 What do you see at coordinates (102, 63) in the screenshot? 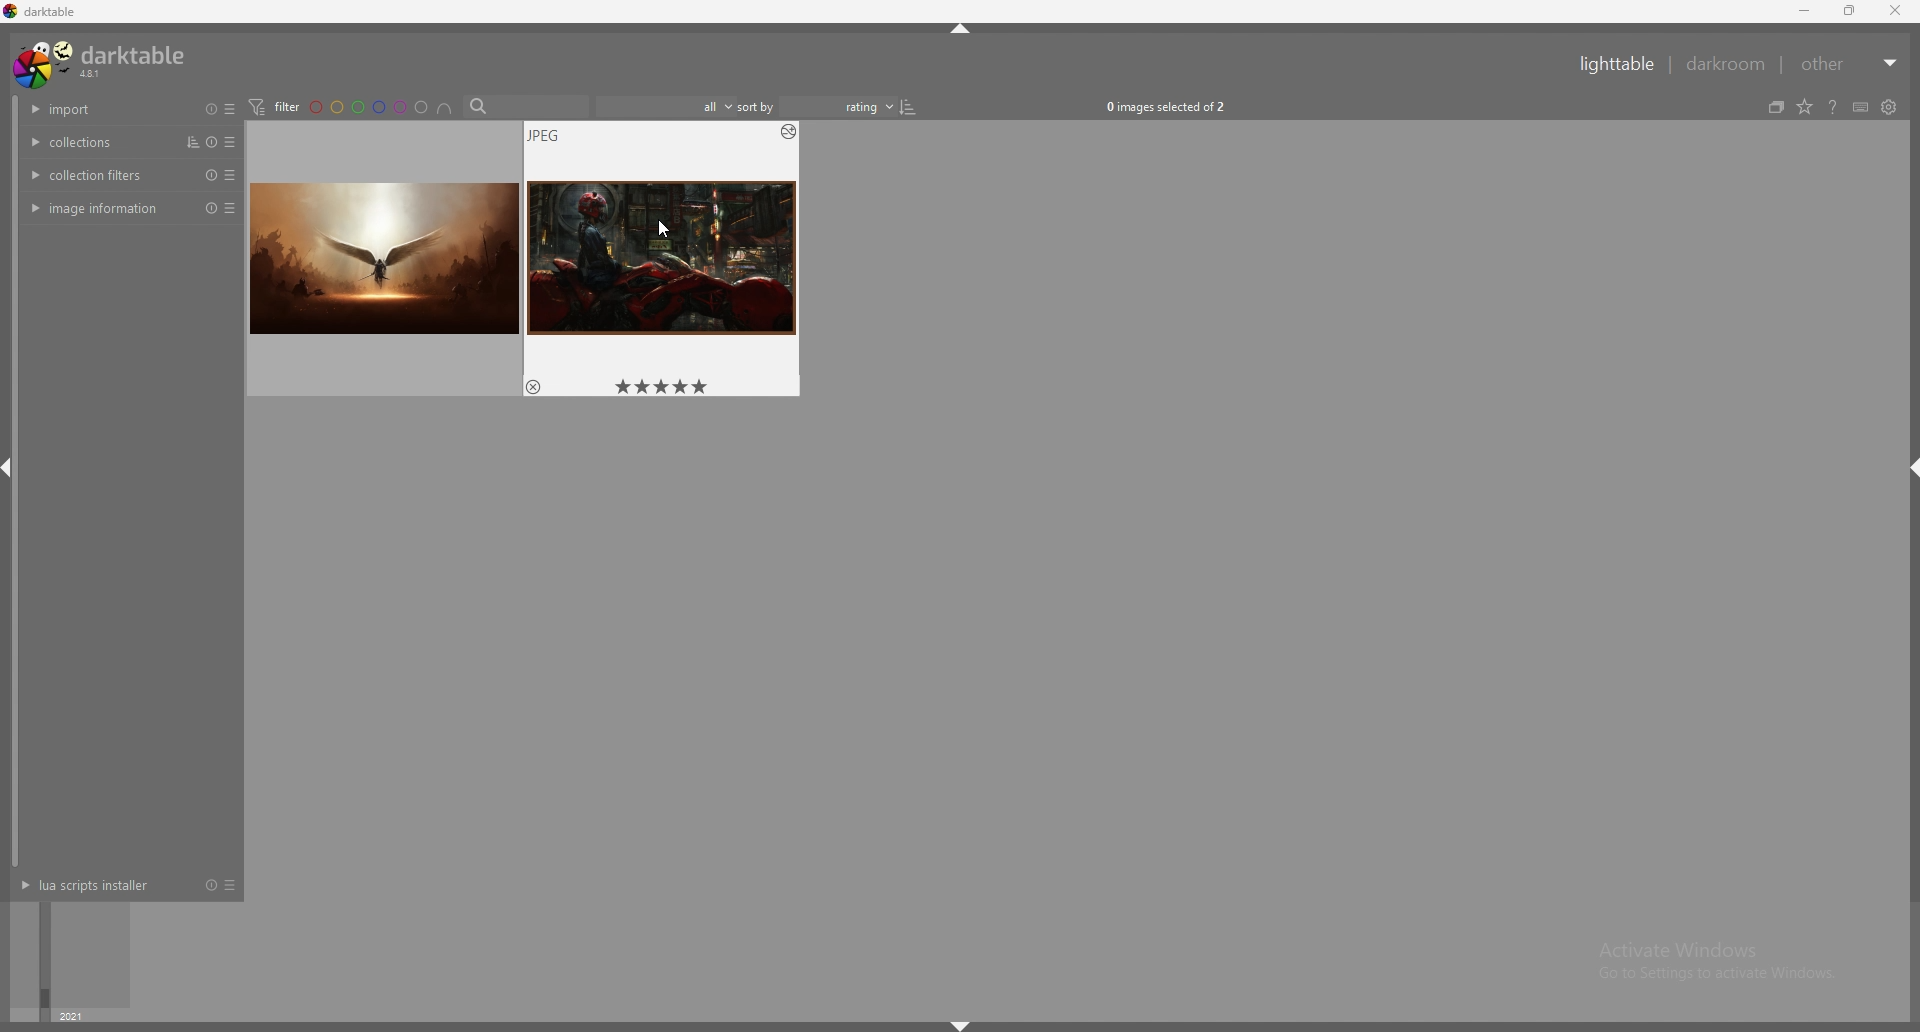
I see `darktable 4.8.1` at bounding box center [102, 63].